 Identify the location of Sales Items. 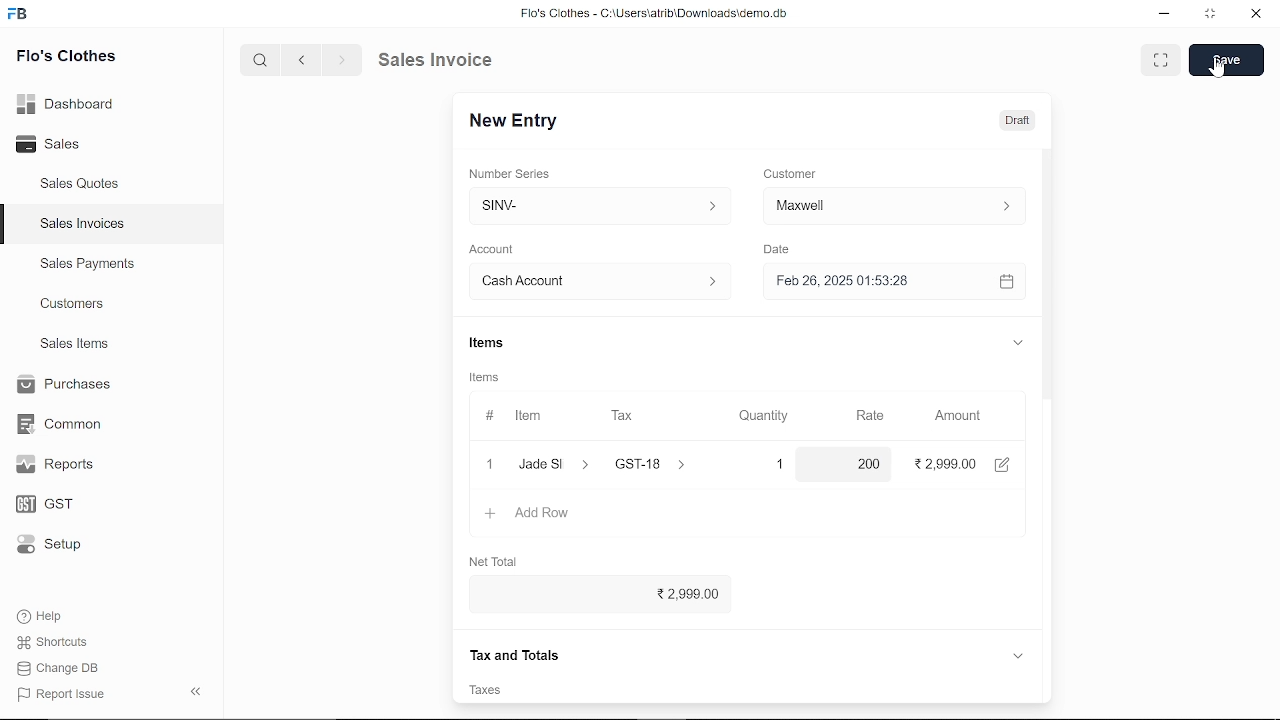
(74, 346).